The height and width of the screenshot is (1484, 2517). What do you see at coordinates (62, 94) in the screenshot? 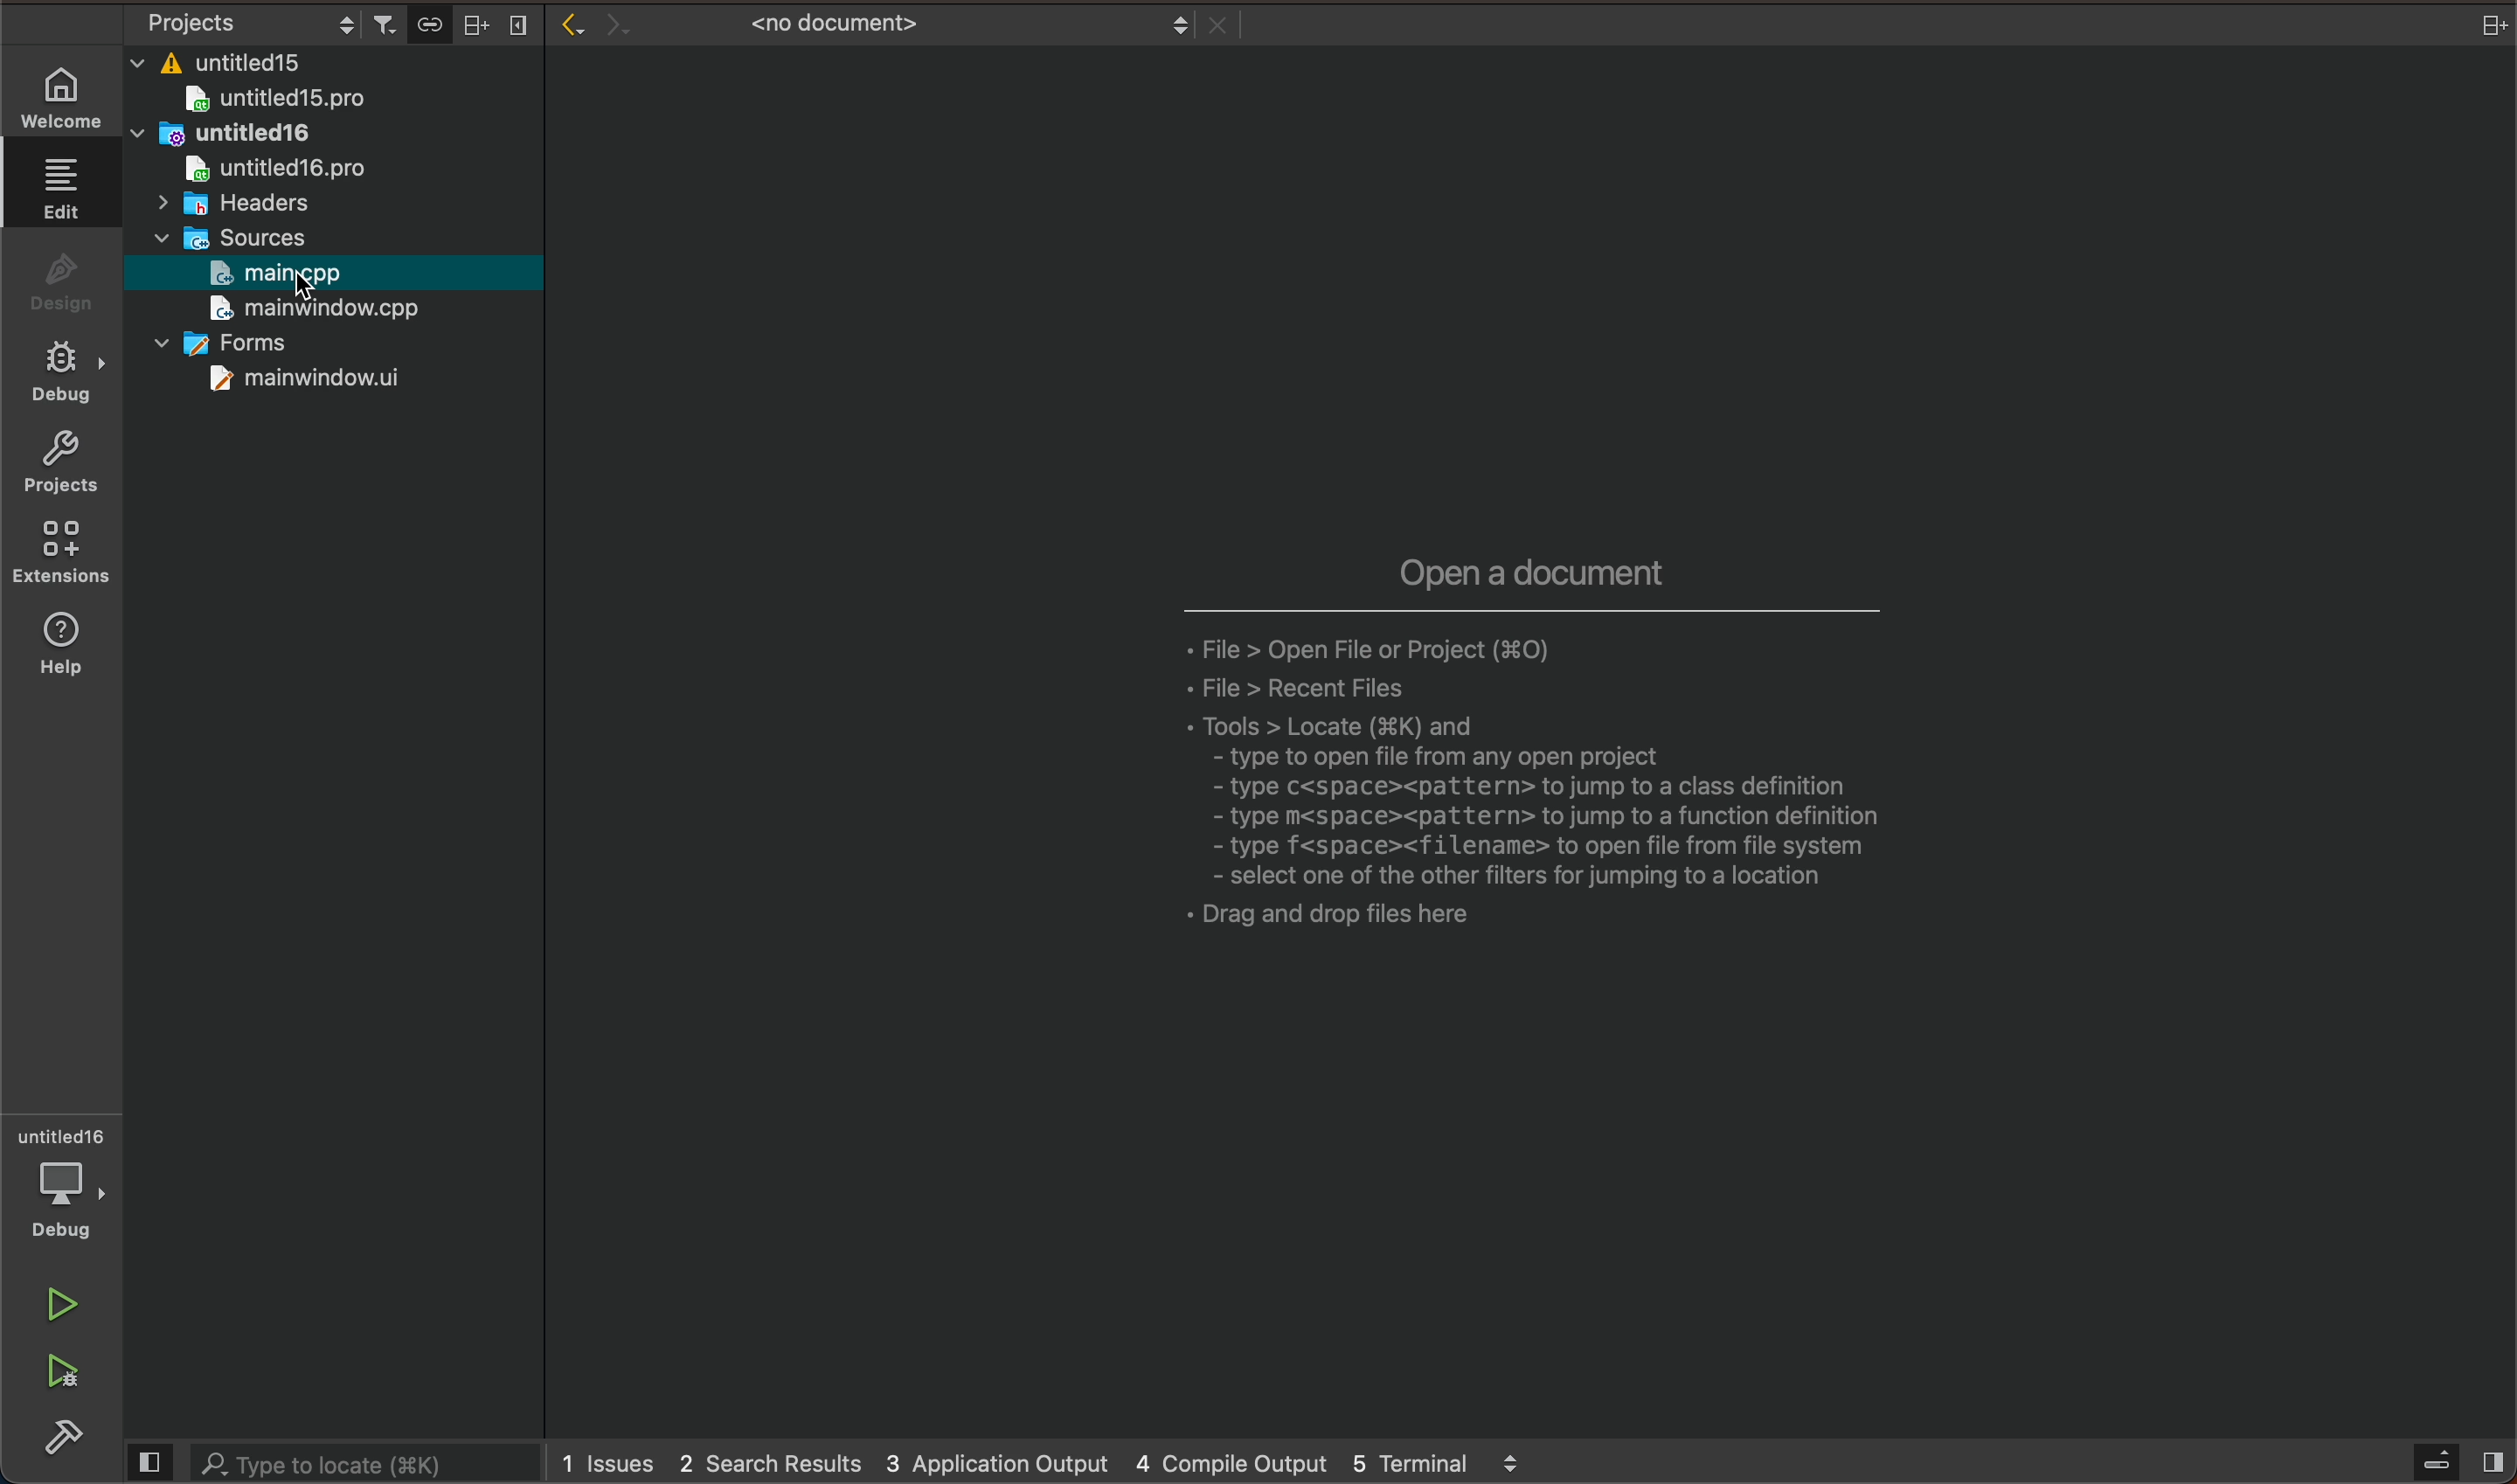
I see `WELCOME` at bounding box center [62, 94].